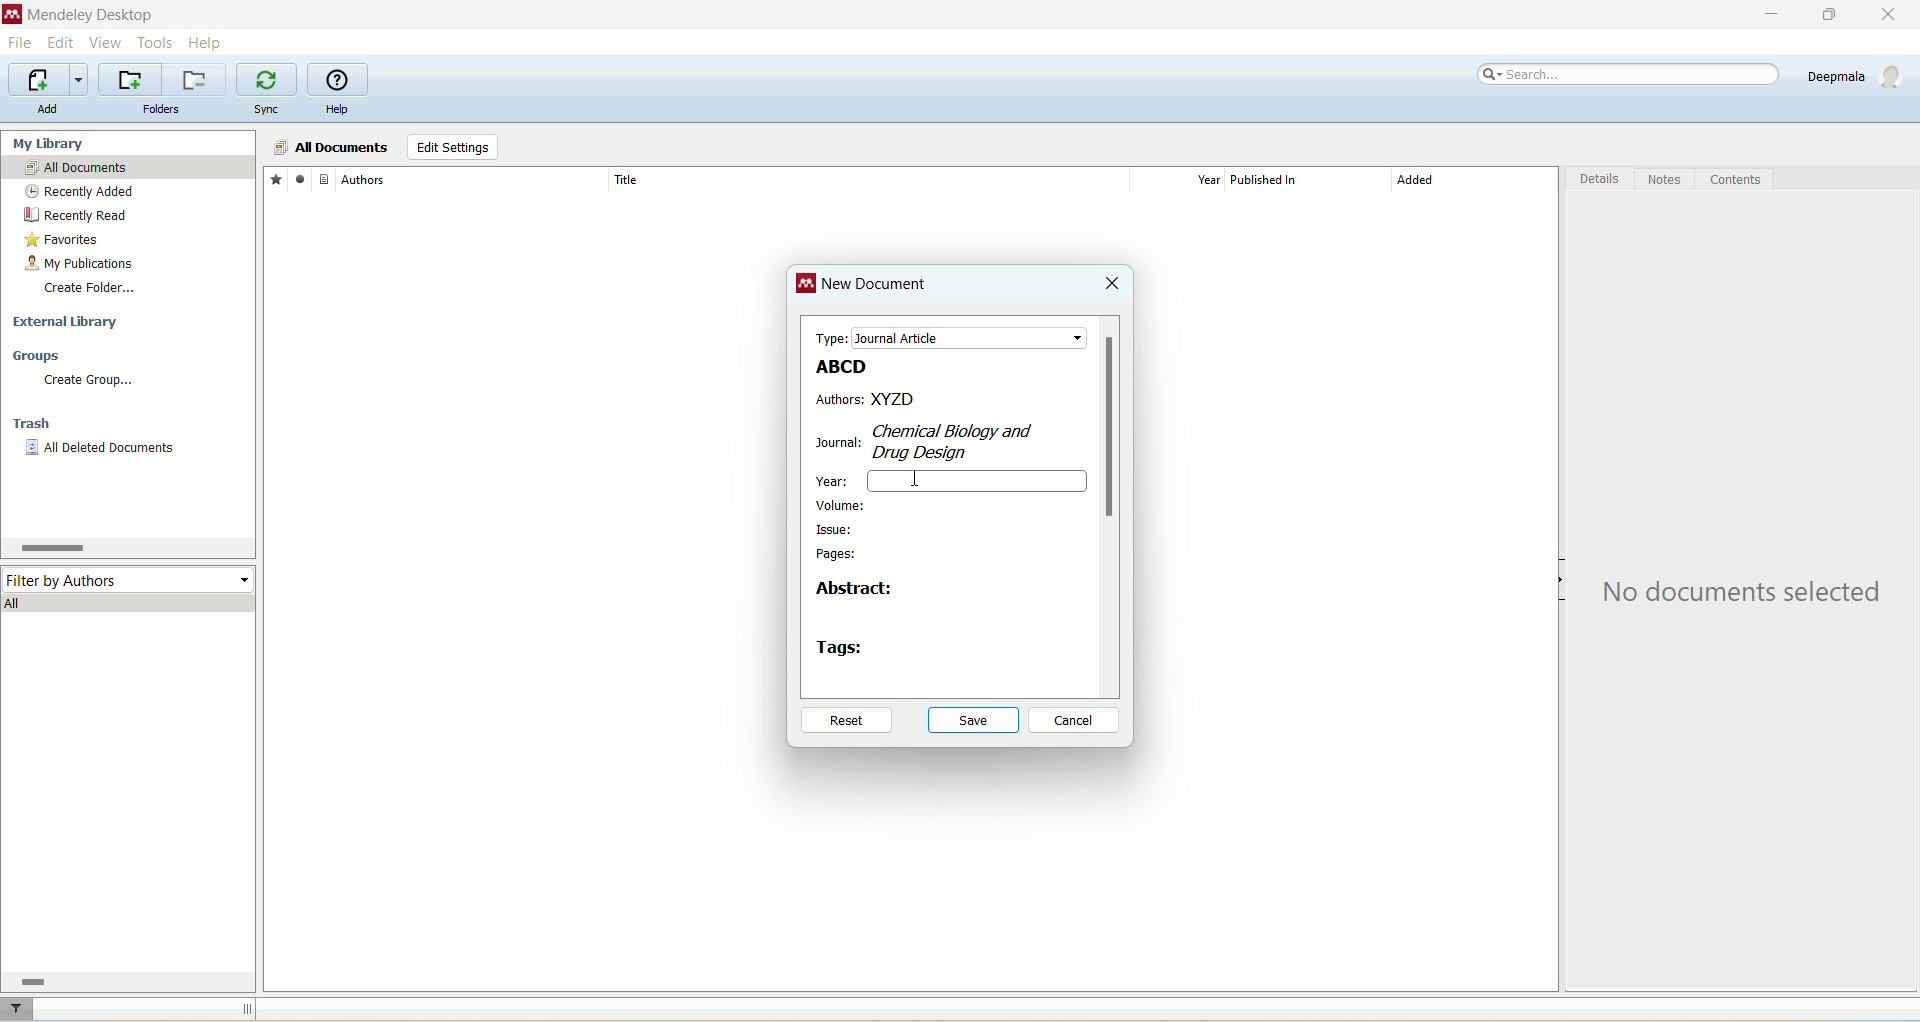 This screenshot has width=1920, height=1022. What do you see at coordinates (38, 357) in the screenshot?
I see `groups` at bounding box center [38, 357].